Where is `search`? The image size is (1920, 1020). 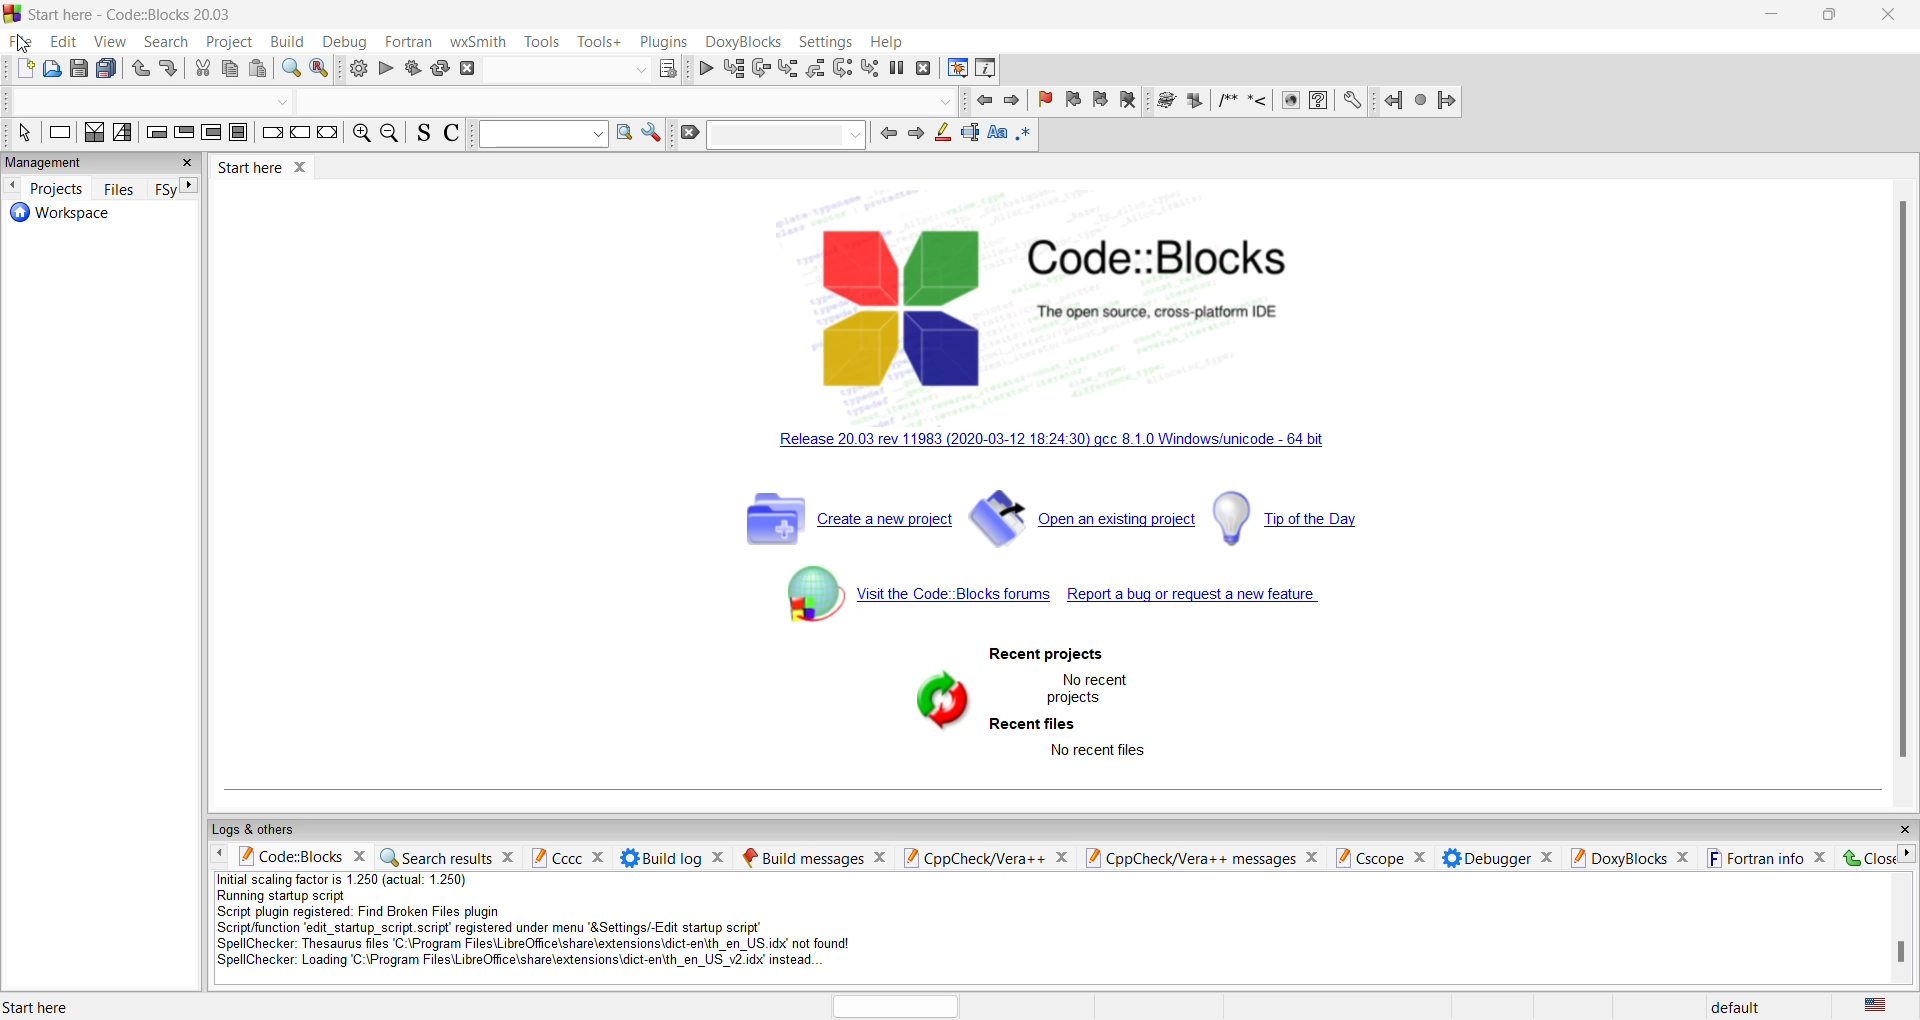 search is located at coordinates (164, 43).